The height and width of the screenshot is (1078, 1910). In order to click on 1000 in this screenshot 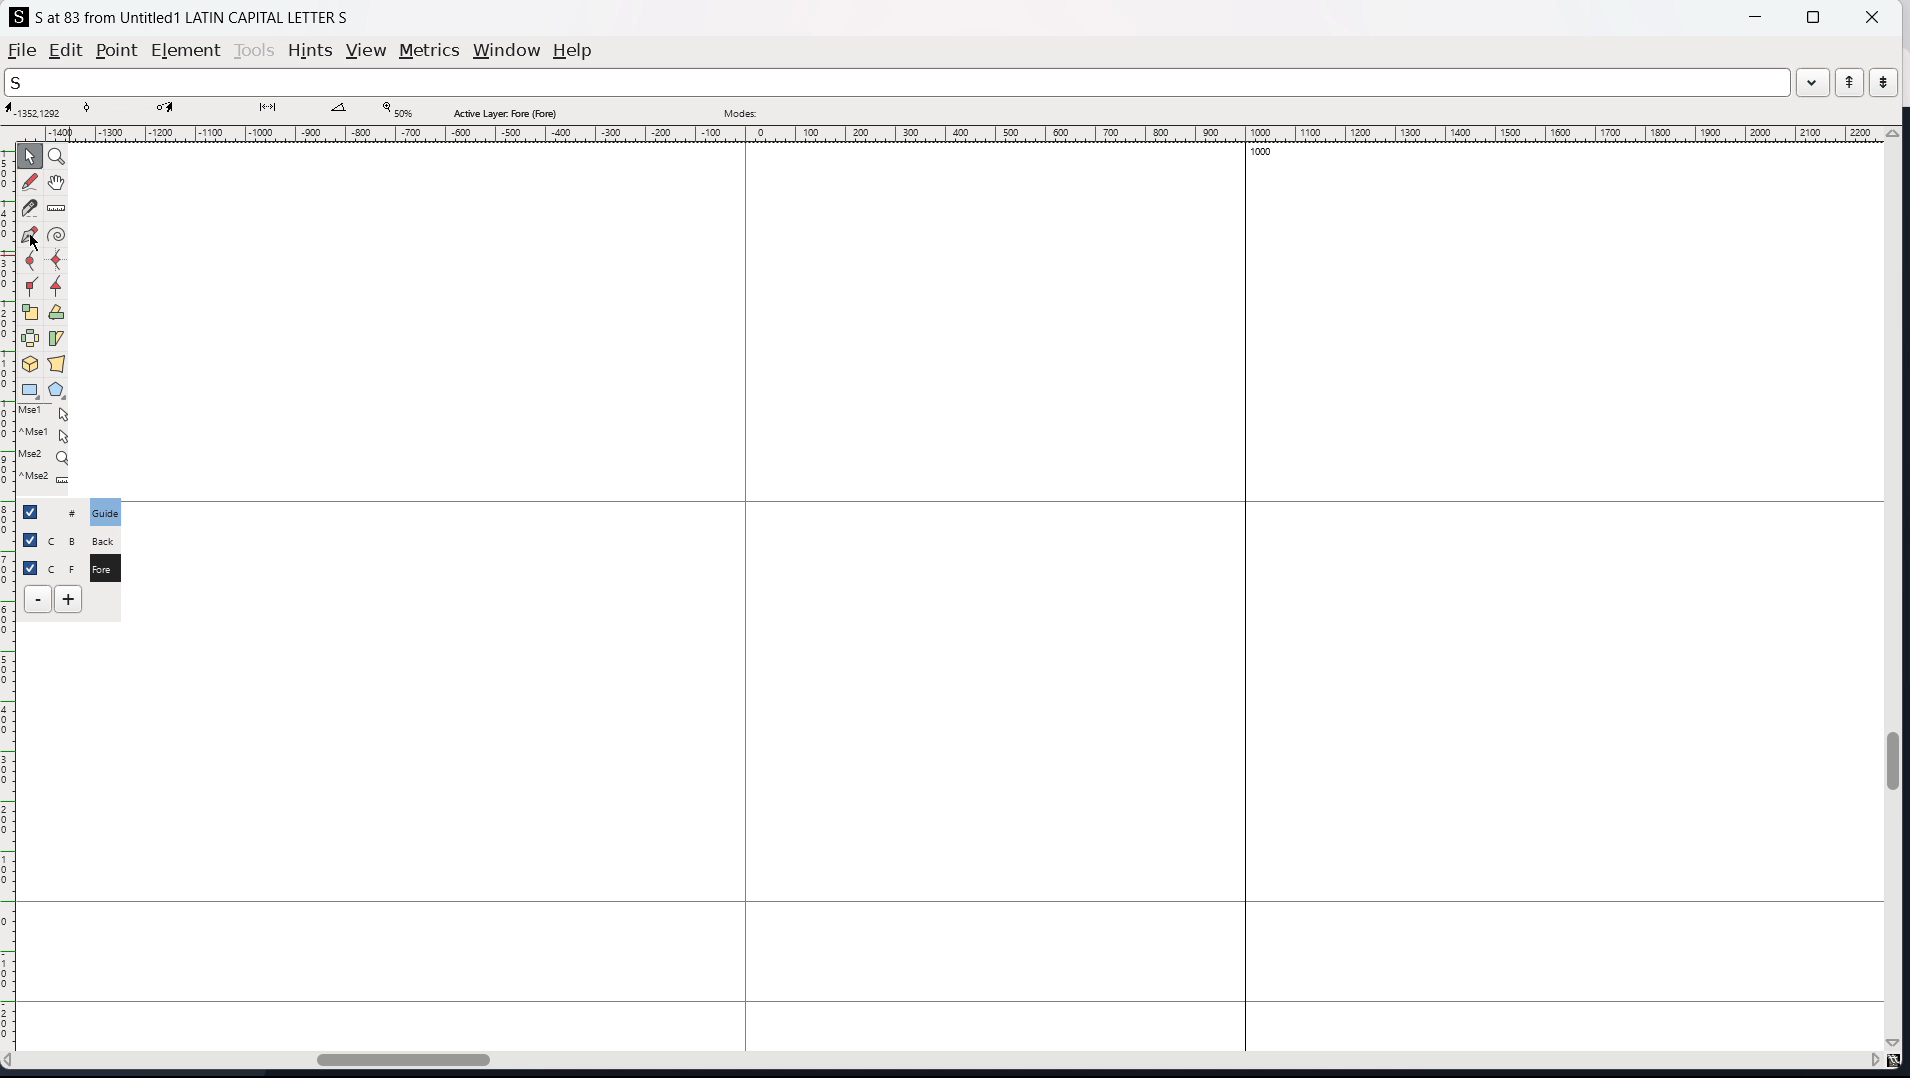, I will do `click(1267, 154)`.